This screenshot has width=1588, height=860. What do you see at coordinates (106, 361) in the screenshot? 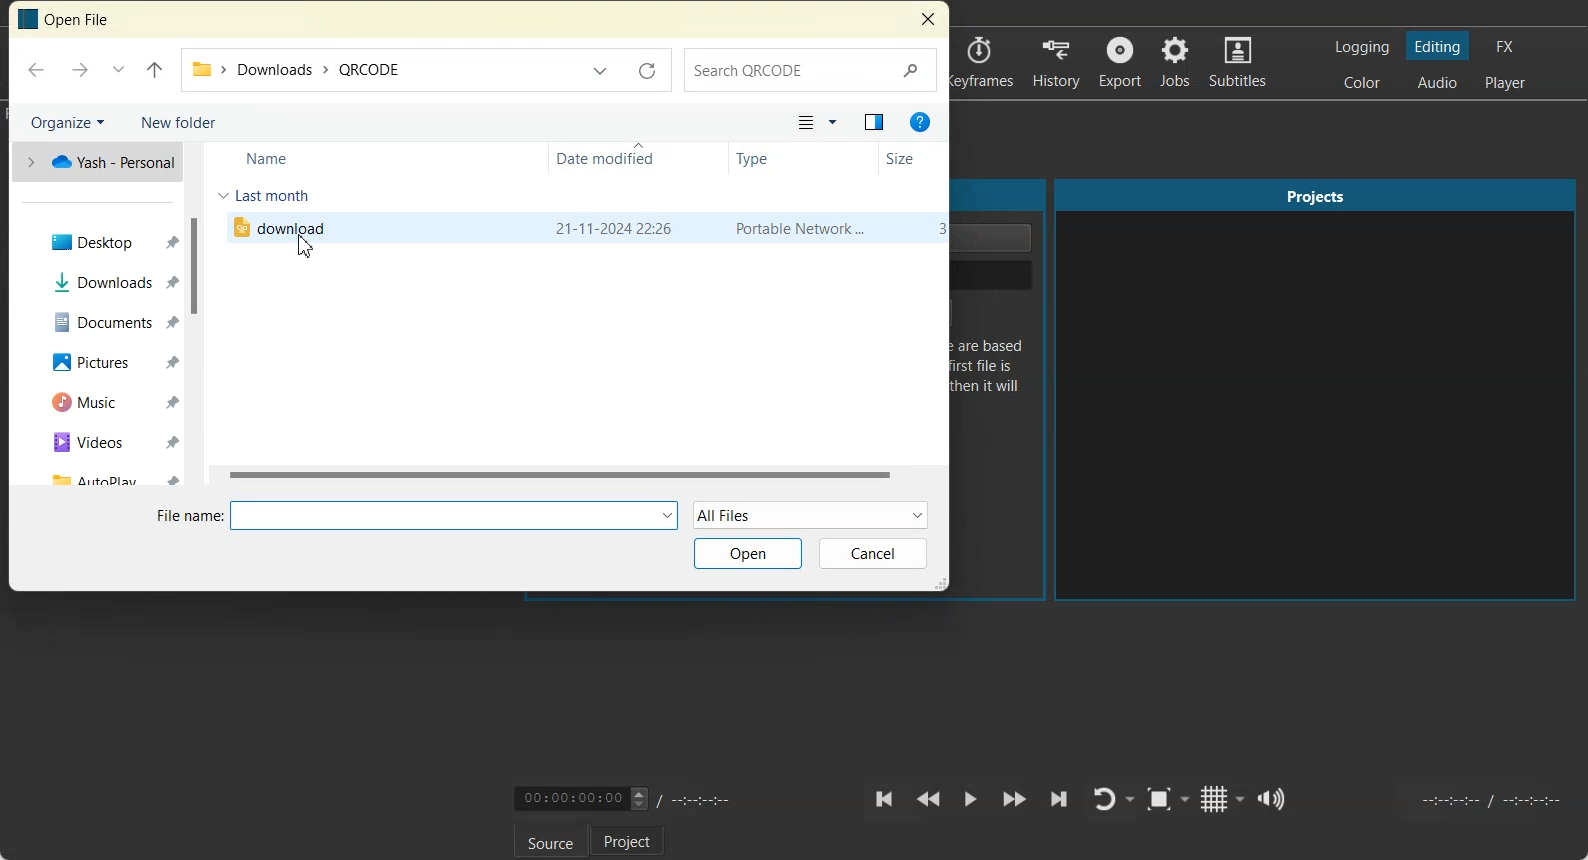
I see `Pictures` at bounding box center [106, 361].